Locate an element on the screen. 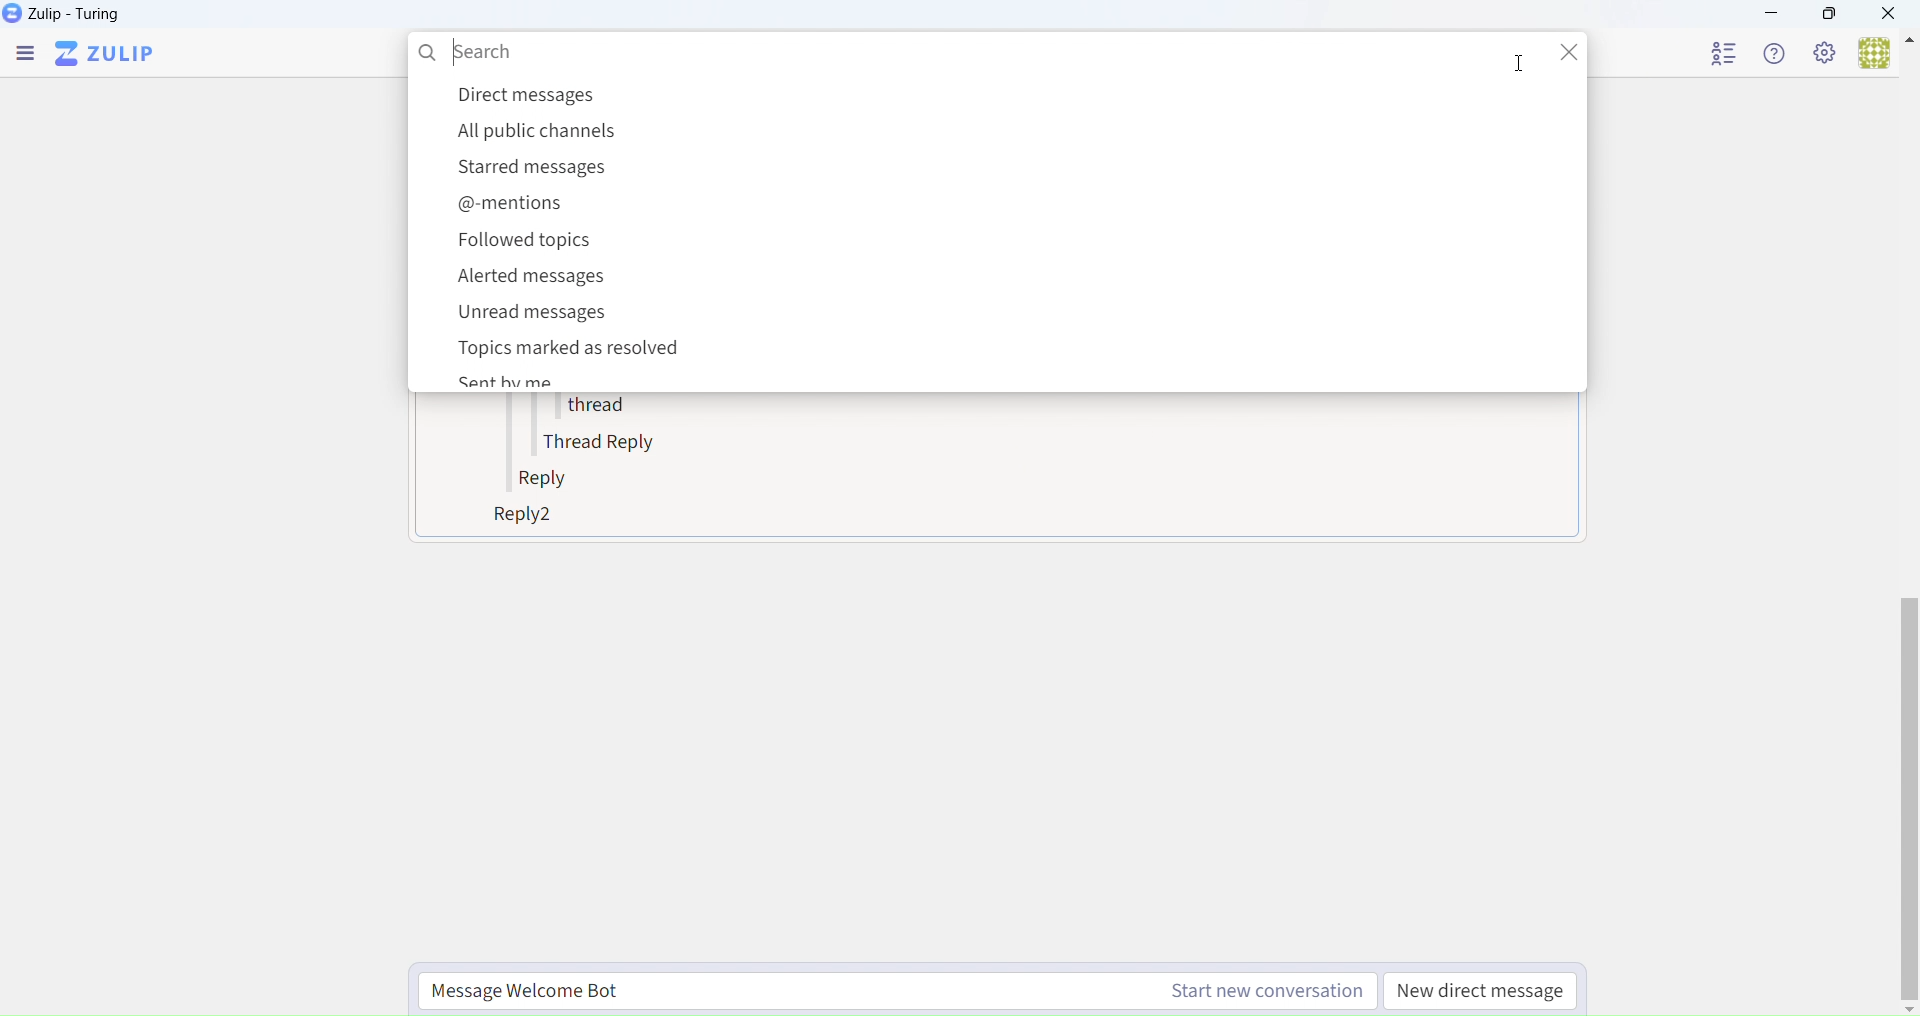 The height and width of the screenshot is (1016, 1920).  is located at coordinates (1765, 13).